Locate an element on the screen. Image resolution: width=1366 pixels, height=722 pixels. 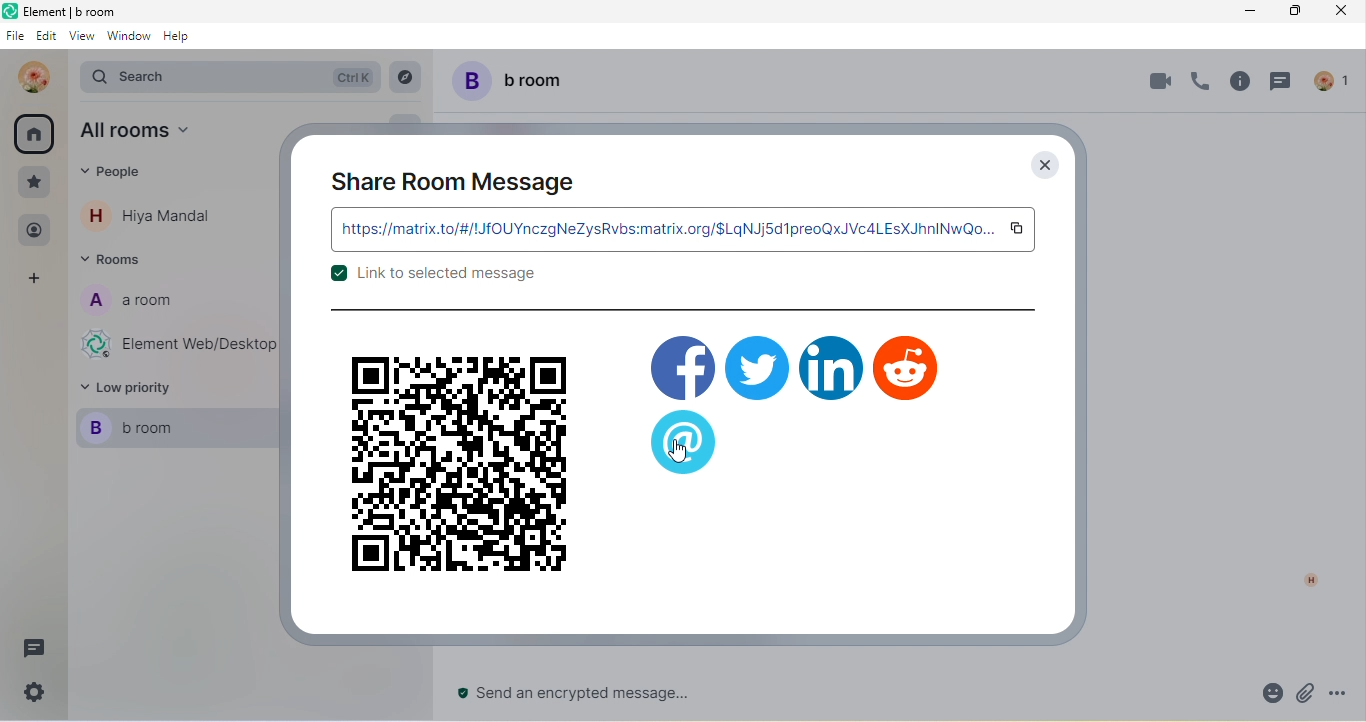
voice call is located at coordinates (1197, 85).